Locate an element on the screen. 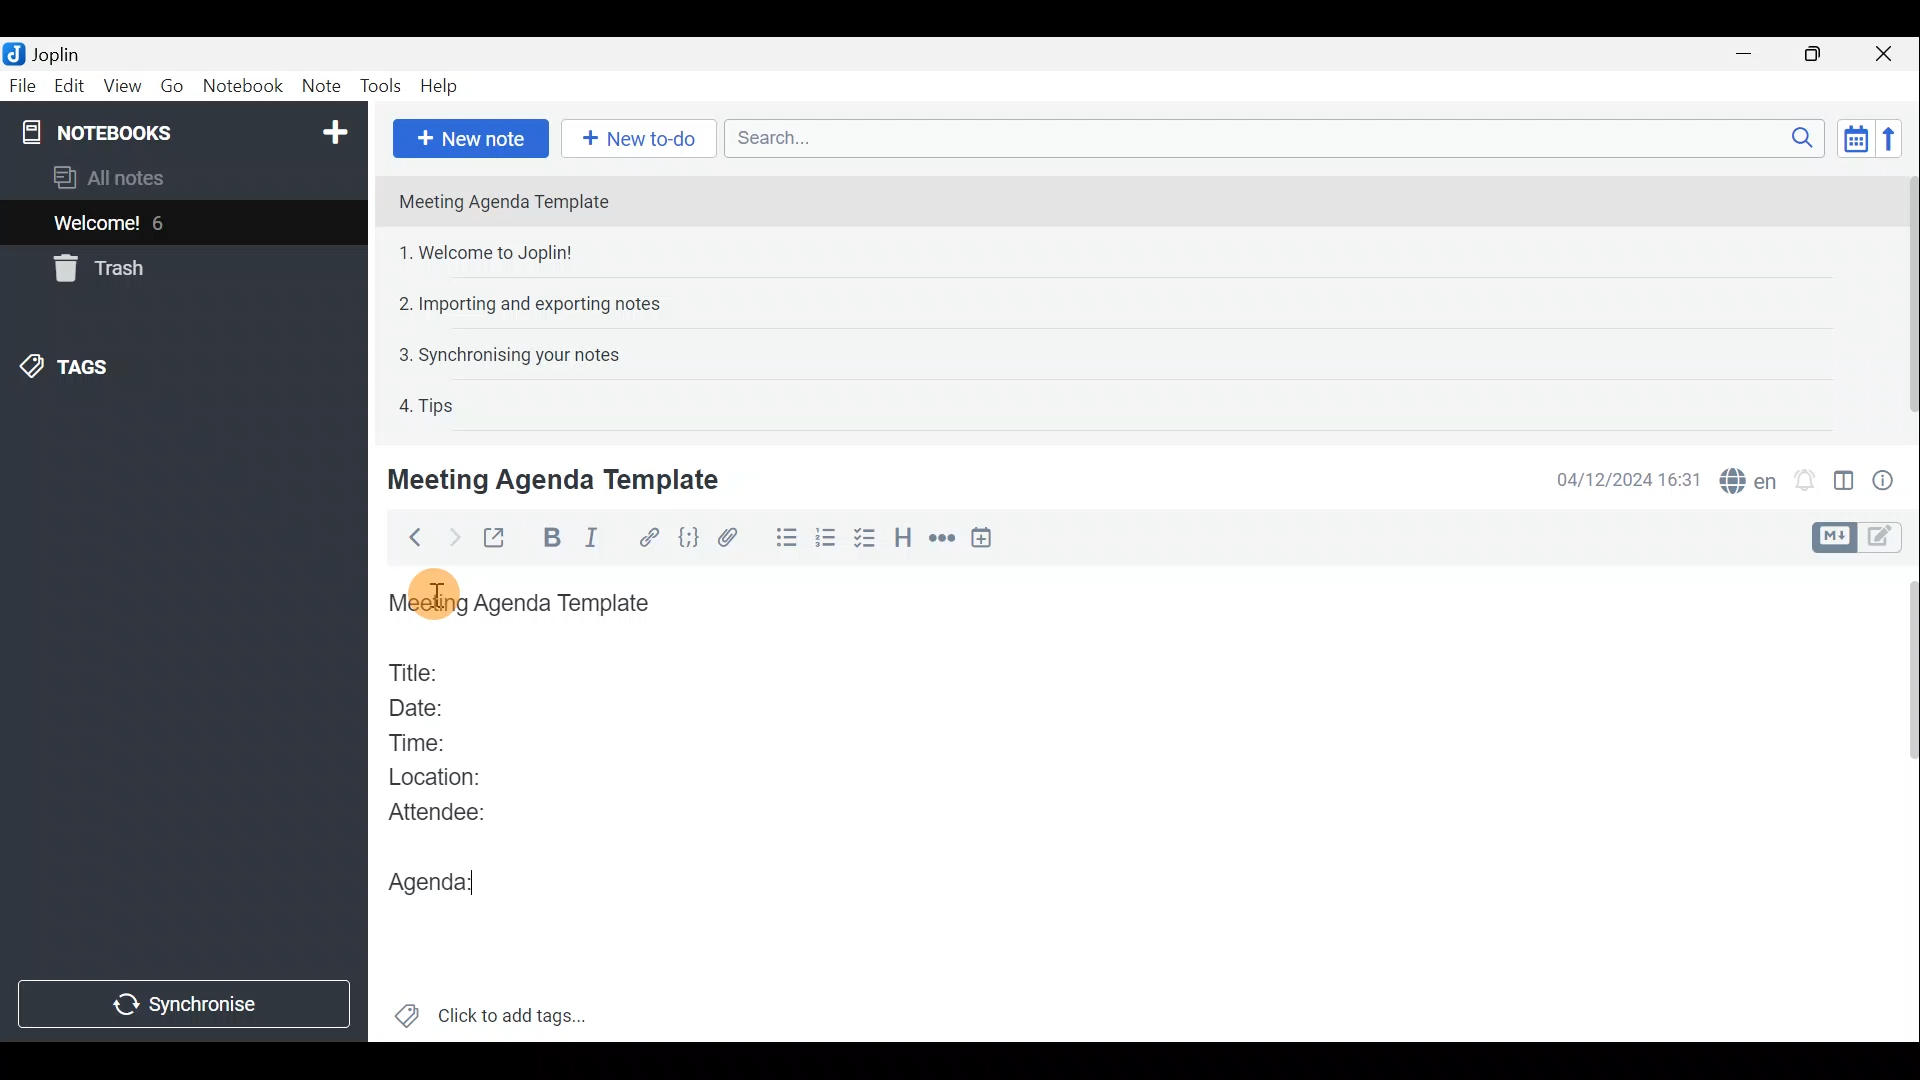  Toggle external editing is located at coordinates (500, 539).